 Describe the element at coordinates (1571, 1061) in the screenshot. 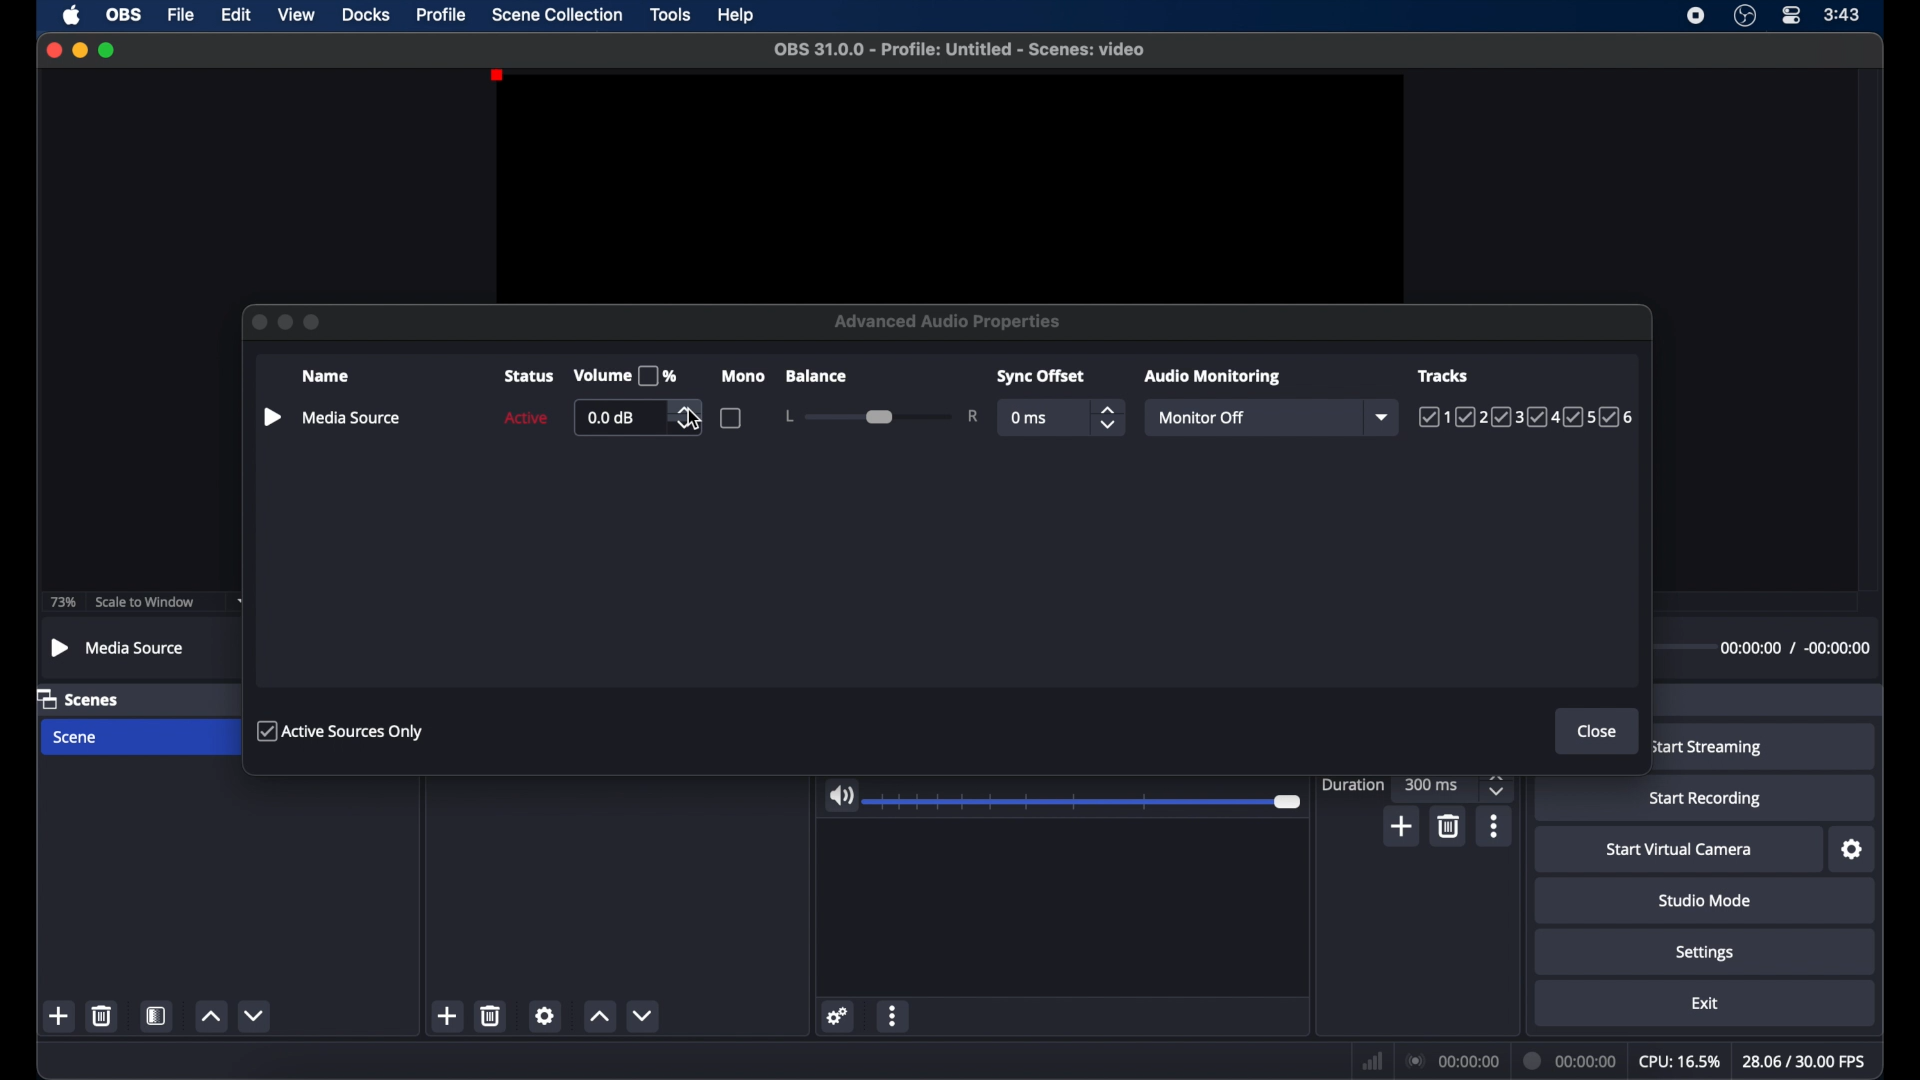

I see `00:00:00` at that location.